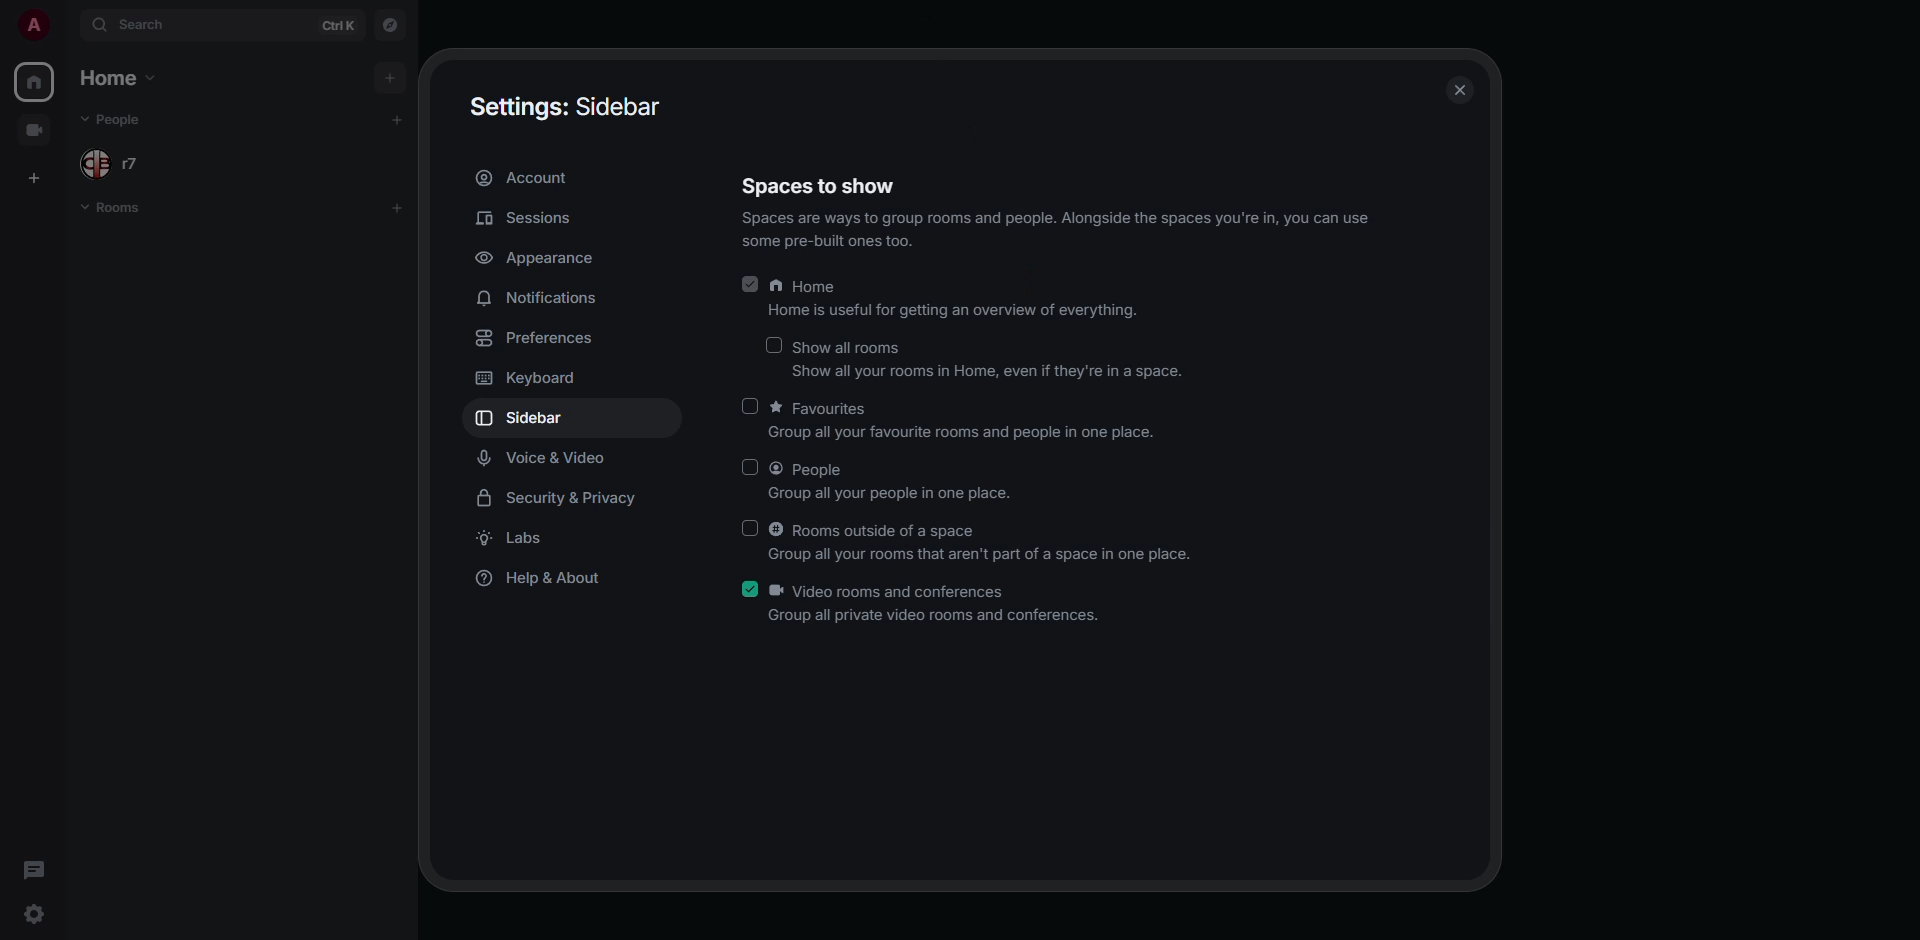 The image size is (1920, 940). Describe the element at coordinates (566, 500) in the screenshot. I see `security & privacy` at that location.